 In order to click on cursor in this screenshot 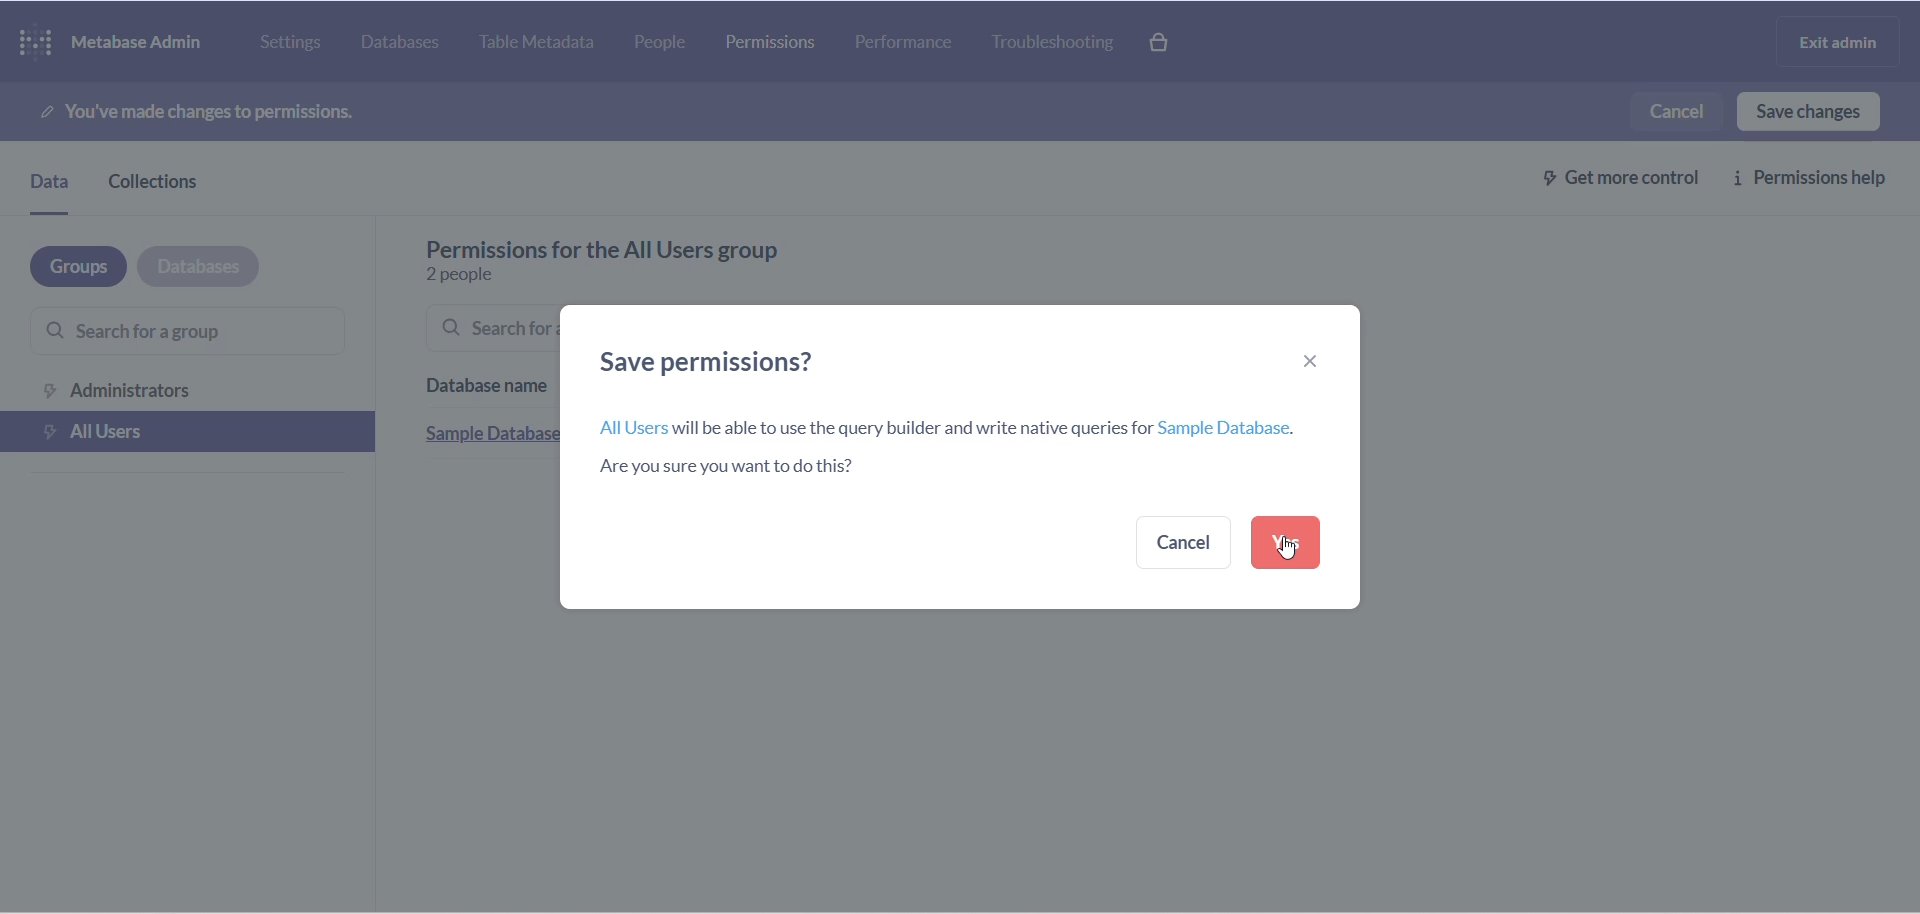, I will do `click(1285, 547)`.